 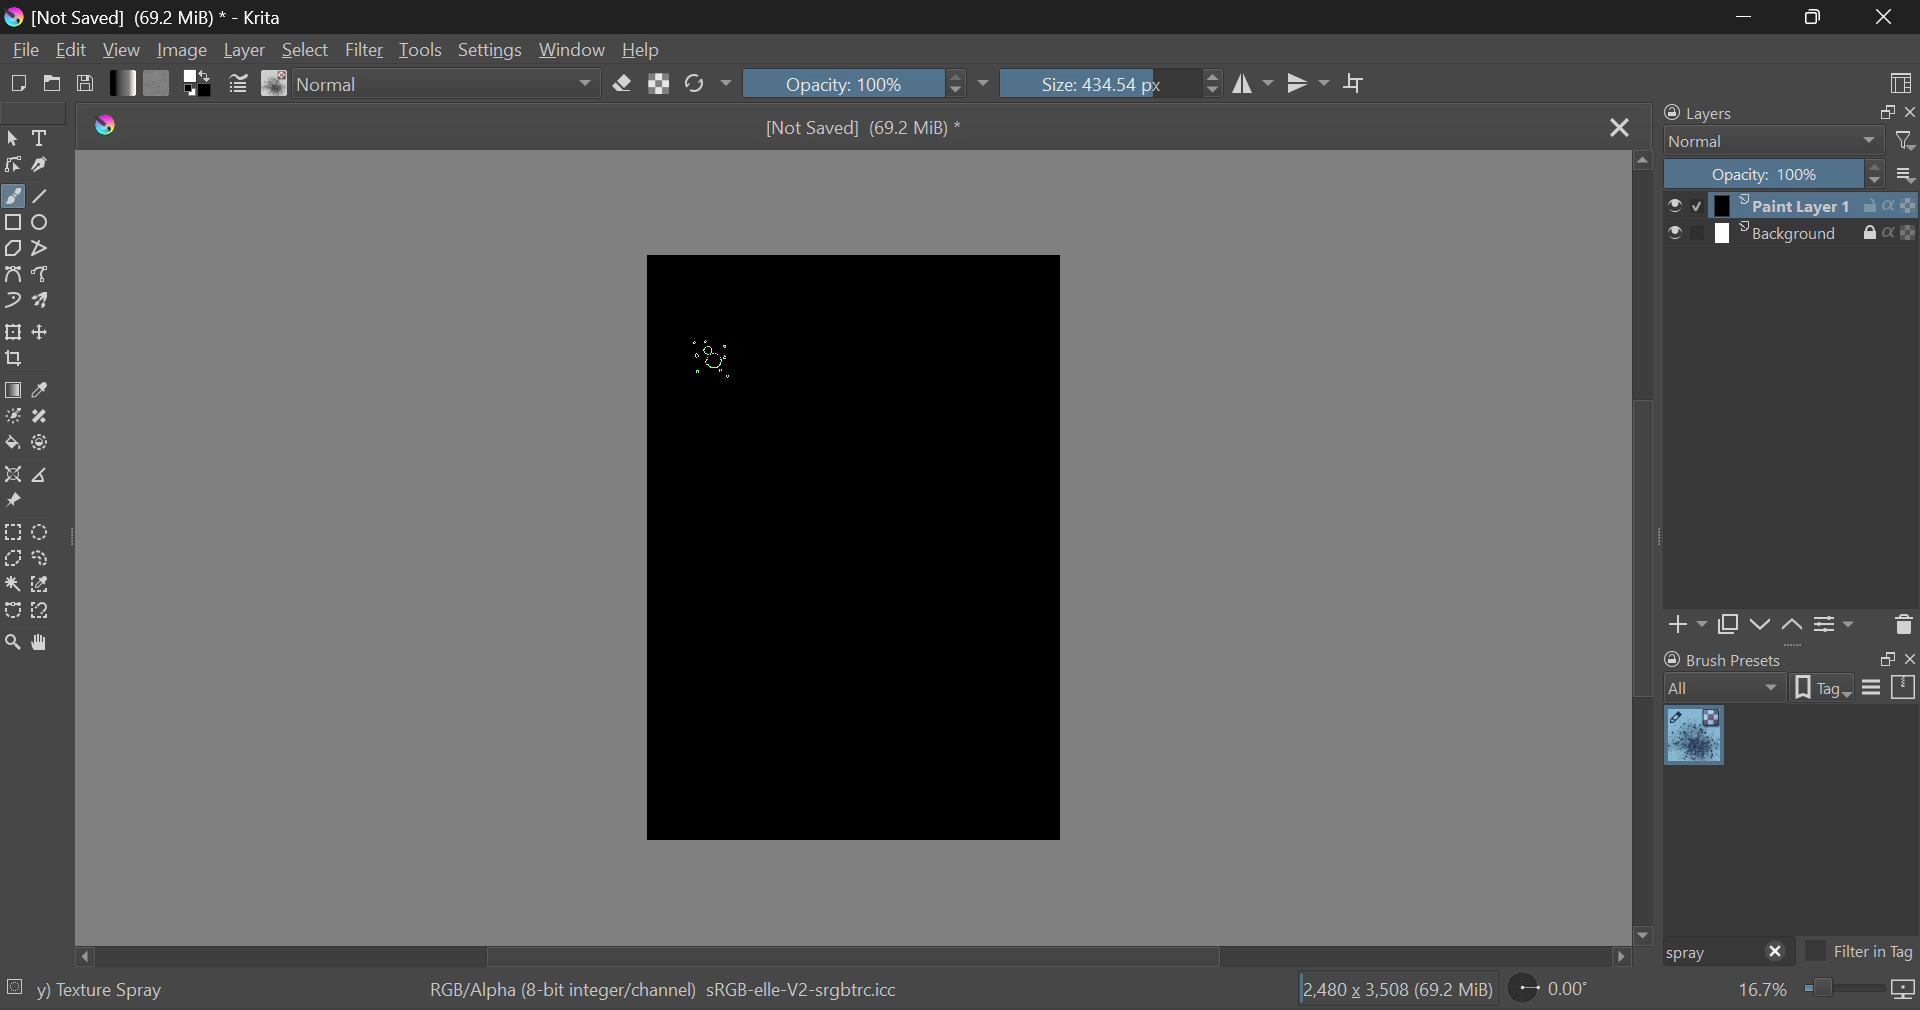 I want to click on logo, so click(x=12, y=17).